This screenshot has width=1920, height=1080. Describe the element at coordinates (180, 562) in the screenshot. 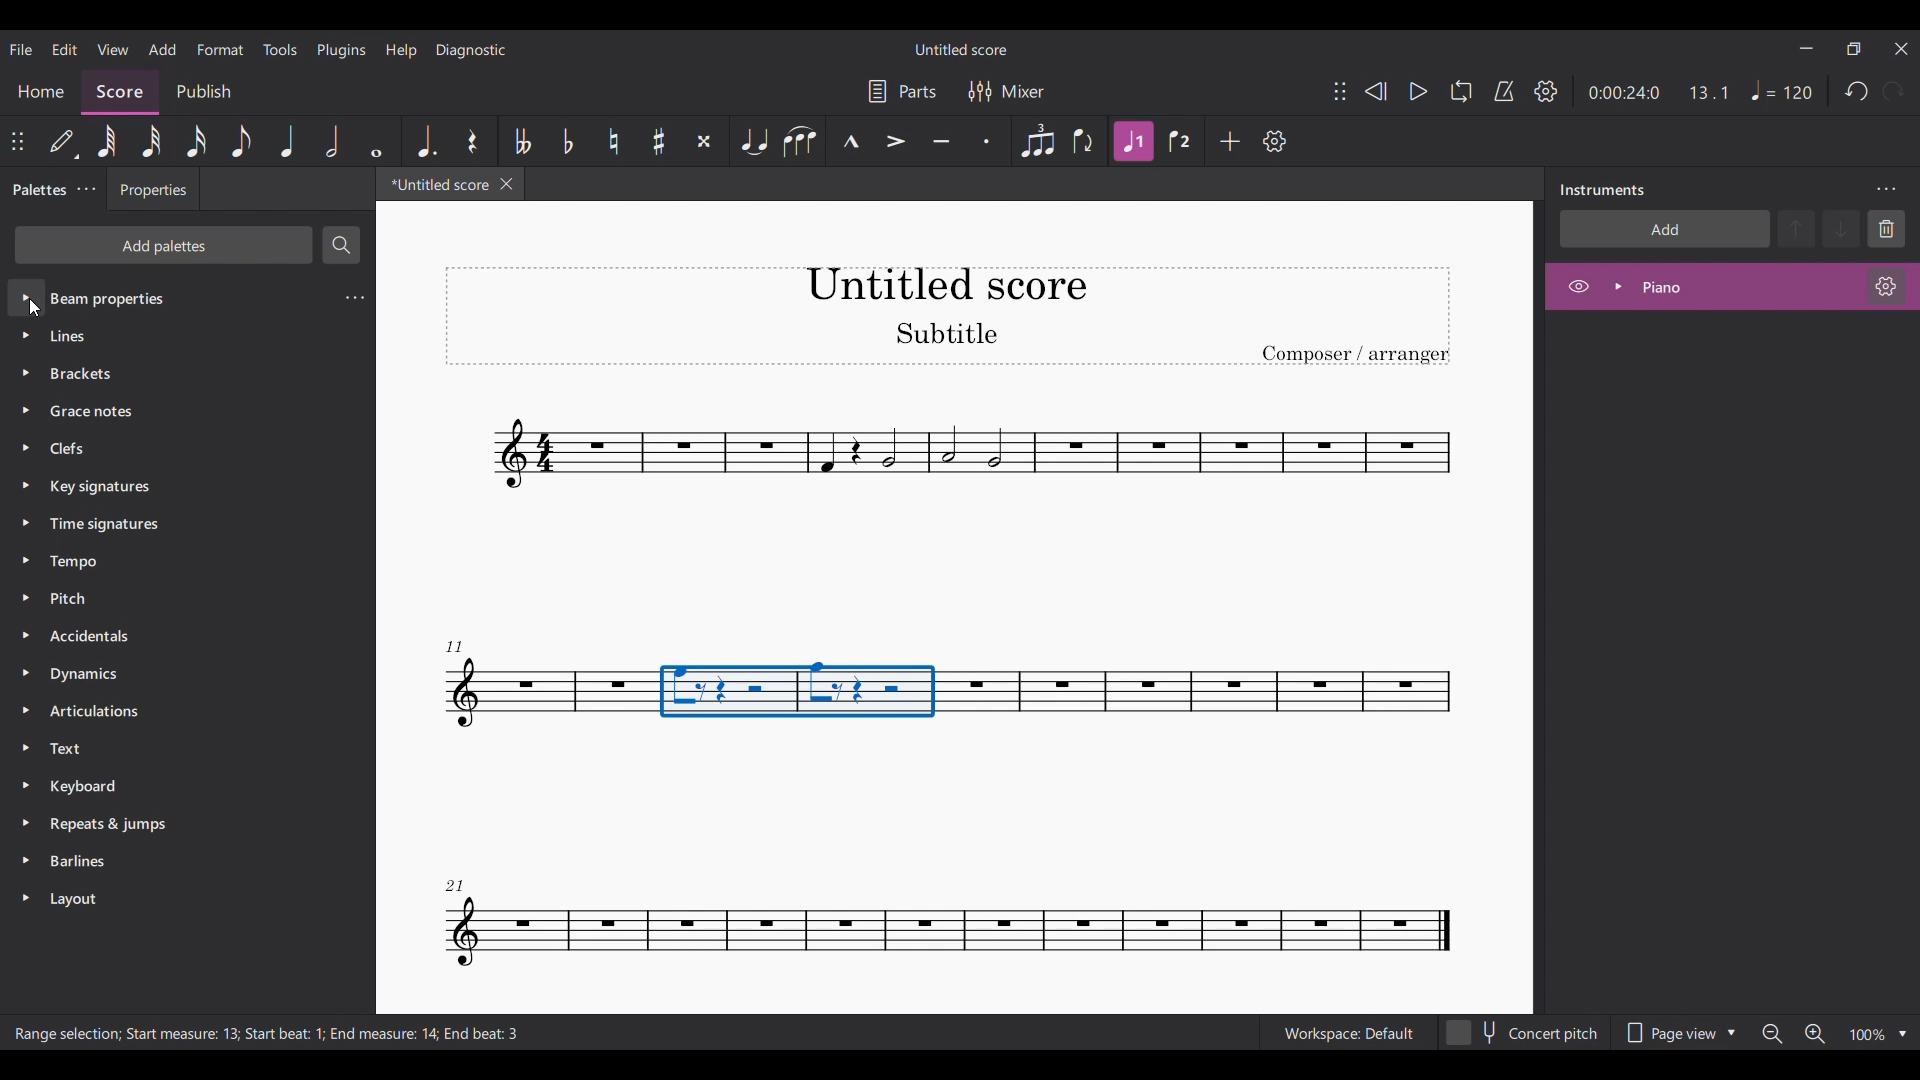

I see `Tempo` at that location.